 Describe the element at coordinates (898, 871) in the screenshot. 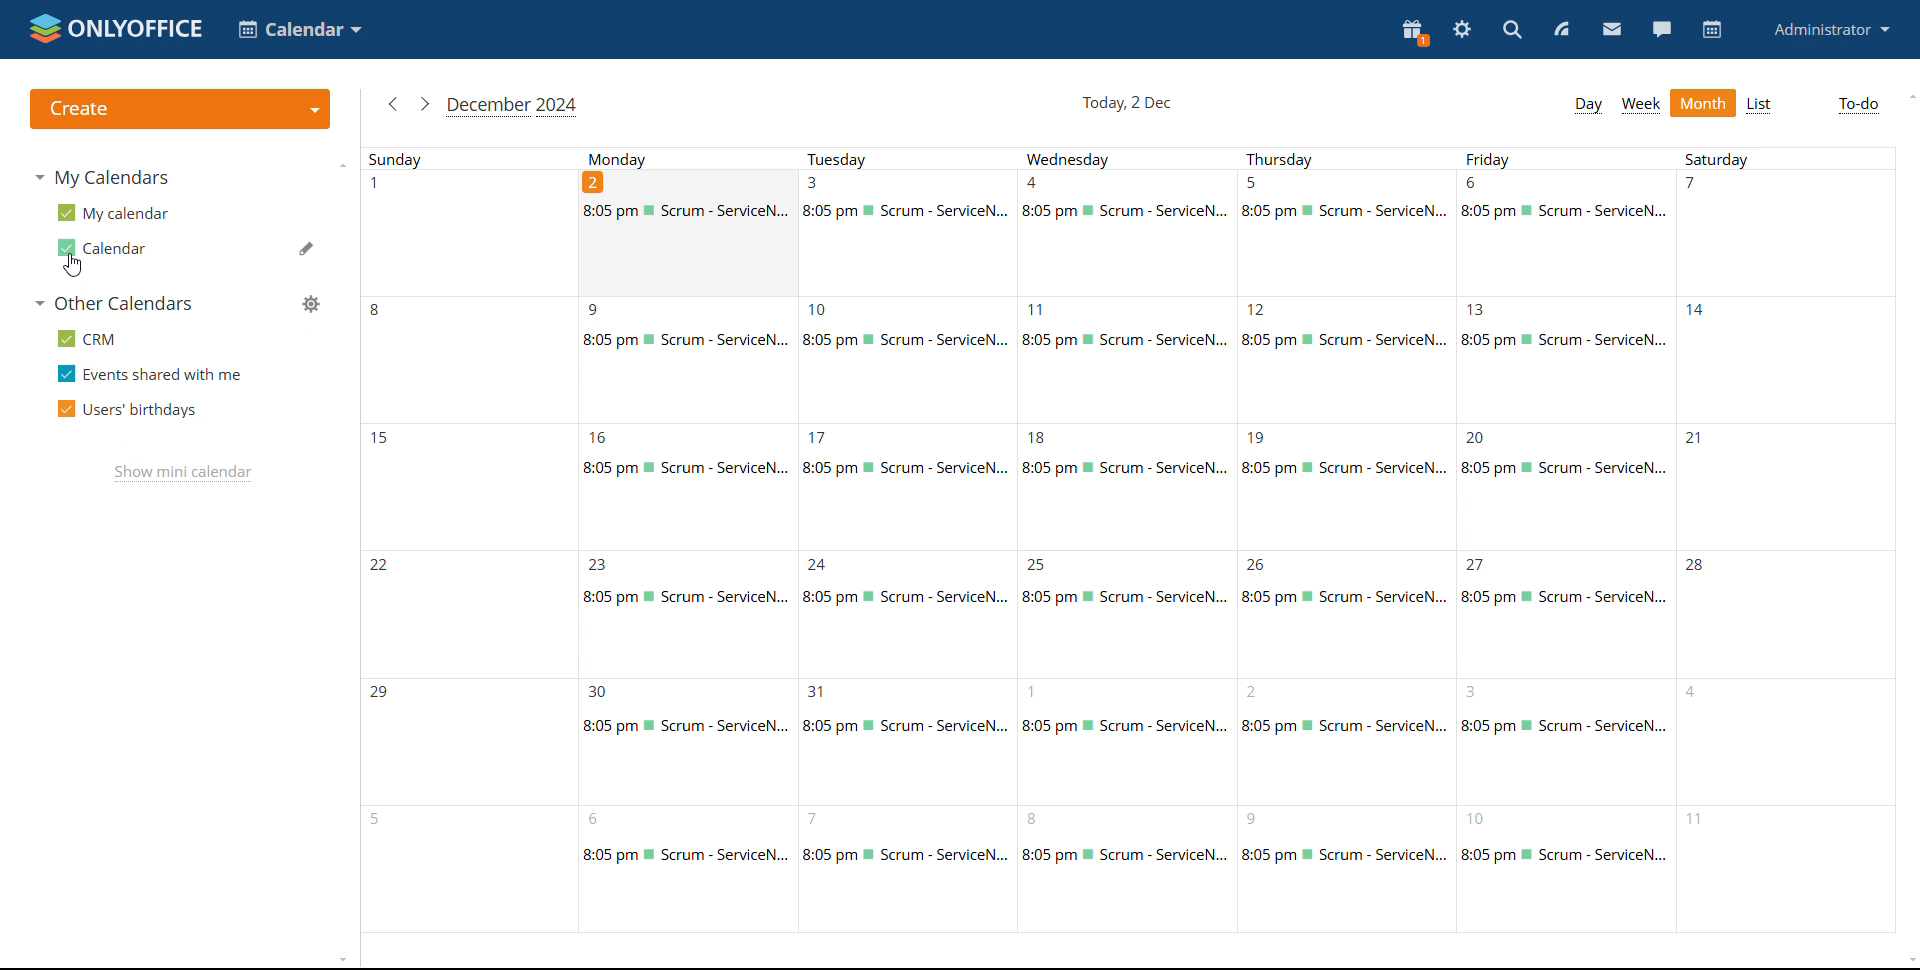

I see `7` at that location.